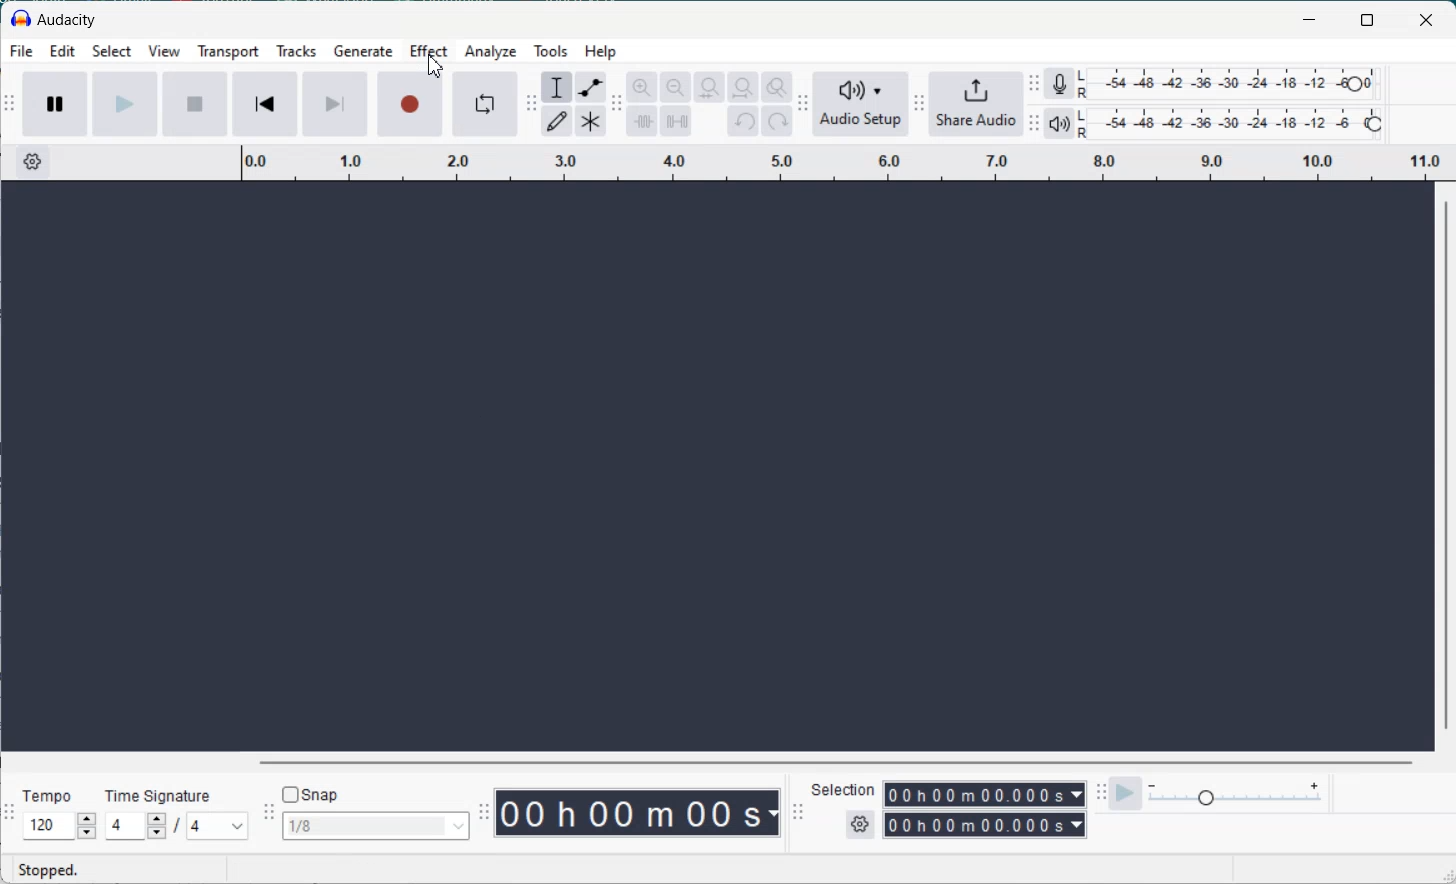 Image resolution: width=1456 pixels, height=884 pixels. Describe the element at coordinates (134, 826) in the screenshot. I see `Time Signature adjustment` at that location.